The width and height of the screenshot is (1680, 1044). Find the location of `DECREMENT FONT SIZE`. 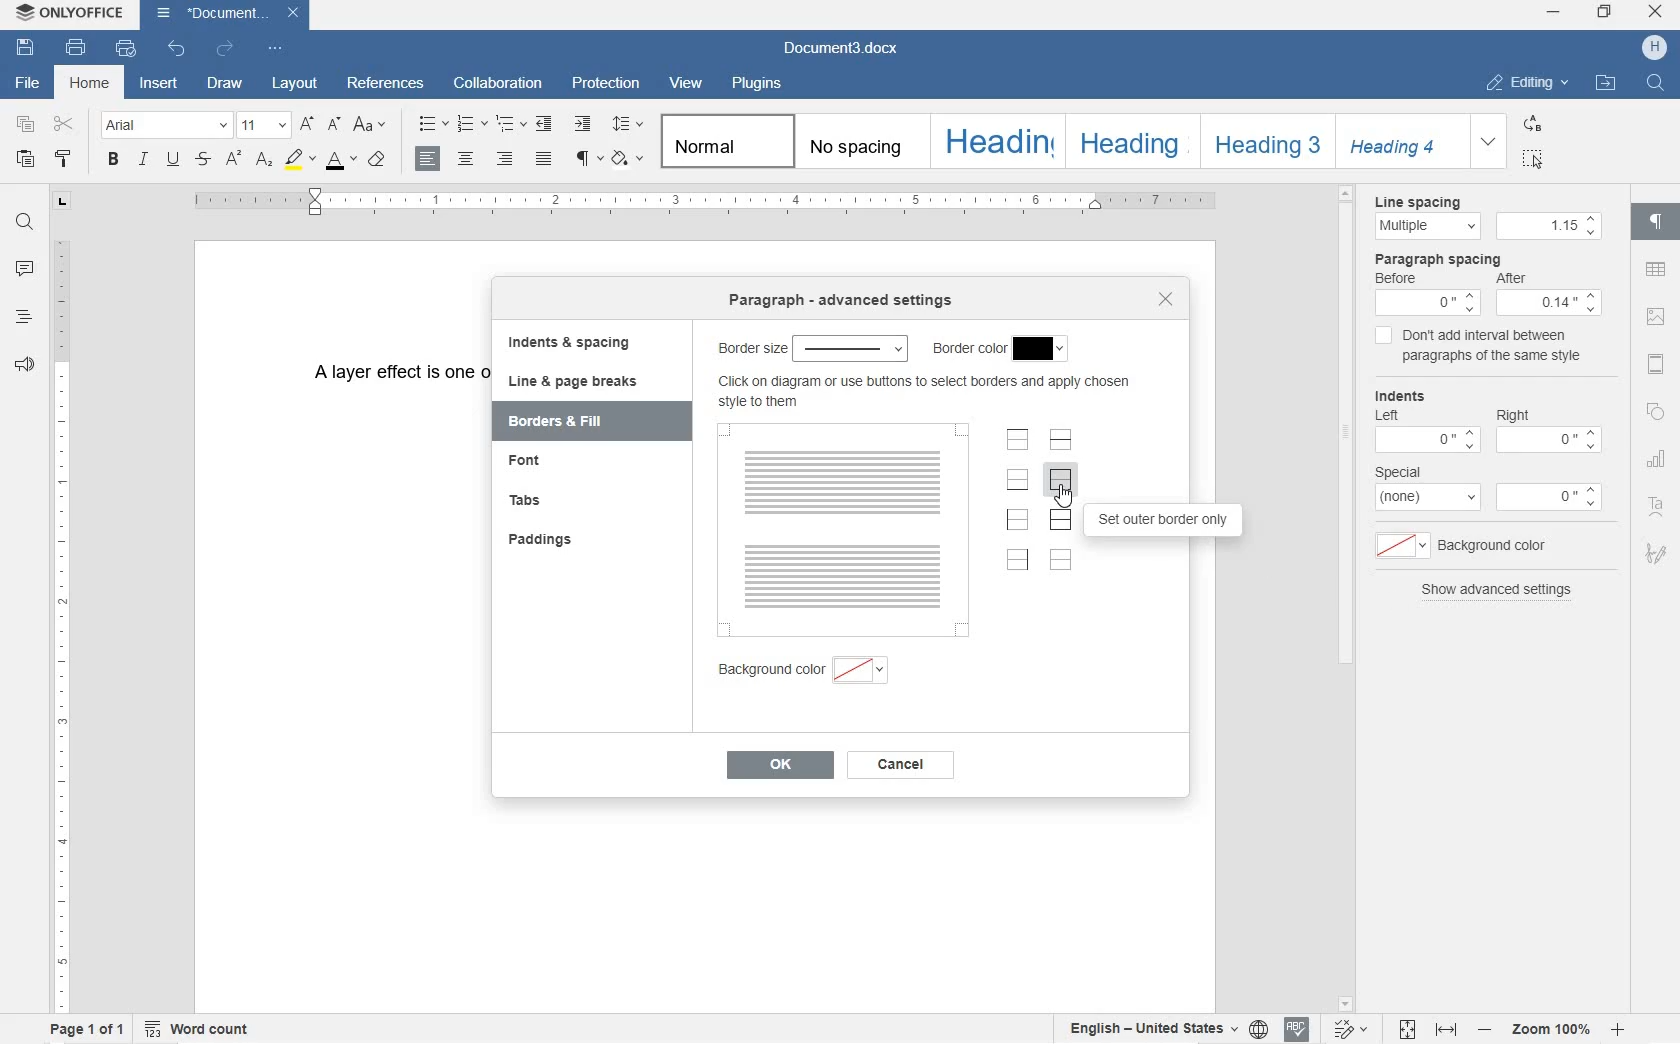

DECREMENT FONT SIZE is located at coordinates (332, 126).